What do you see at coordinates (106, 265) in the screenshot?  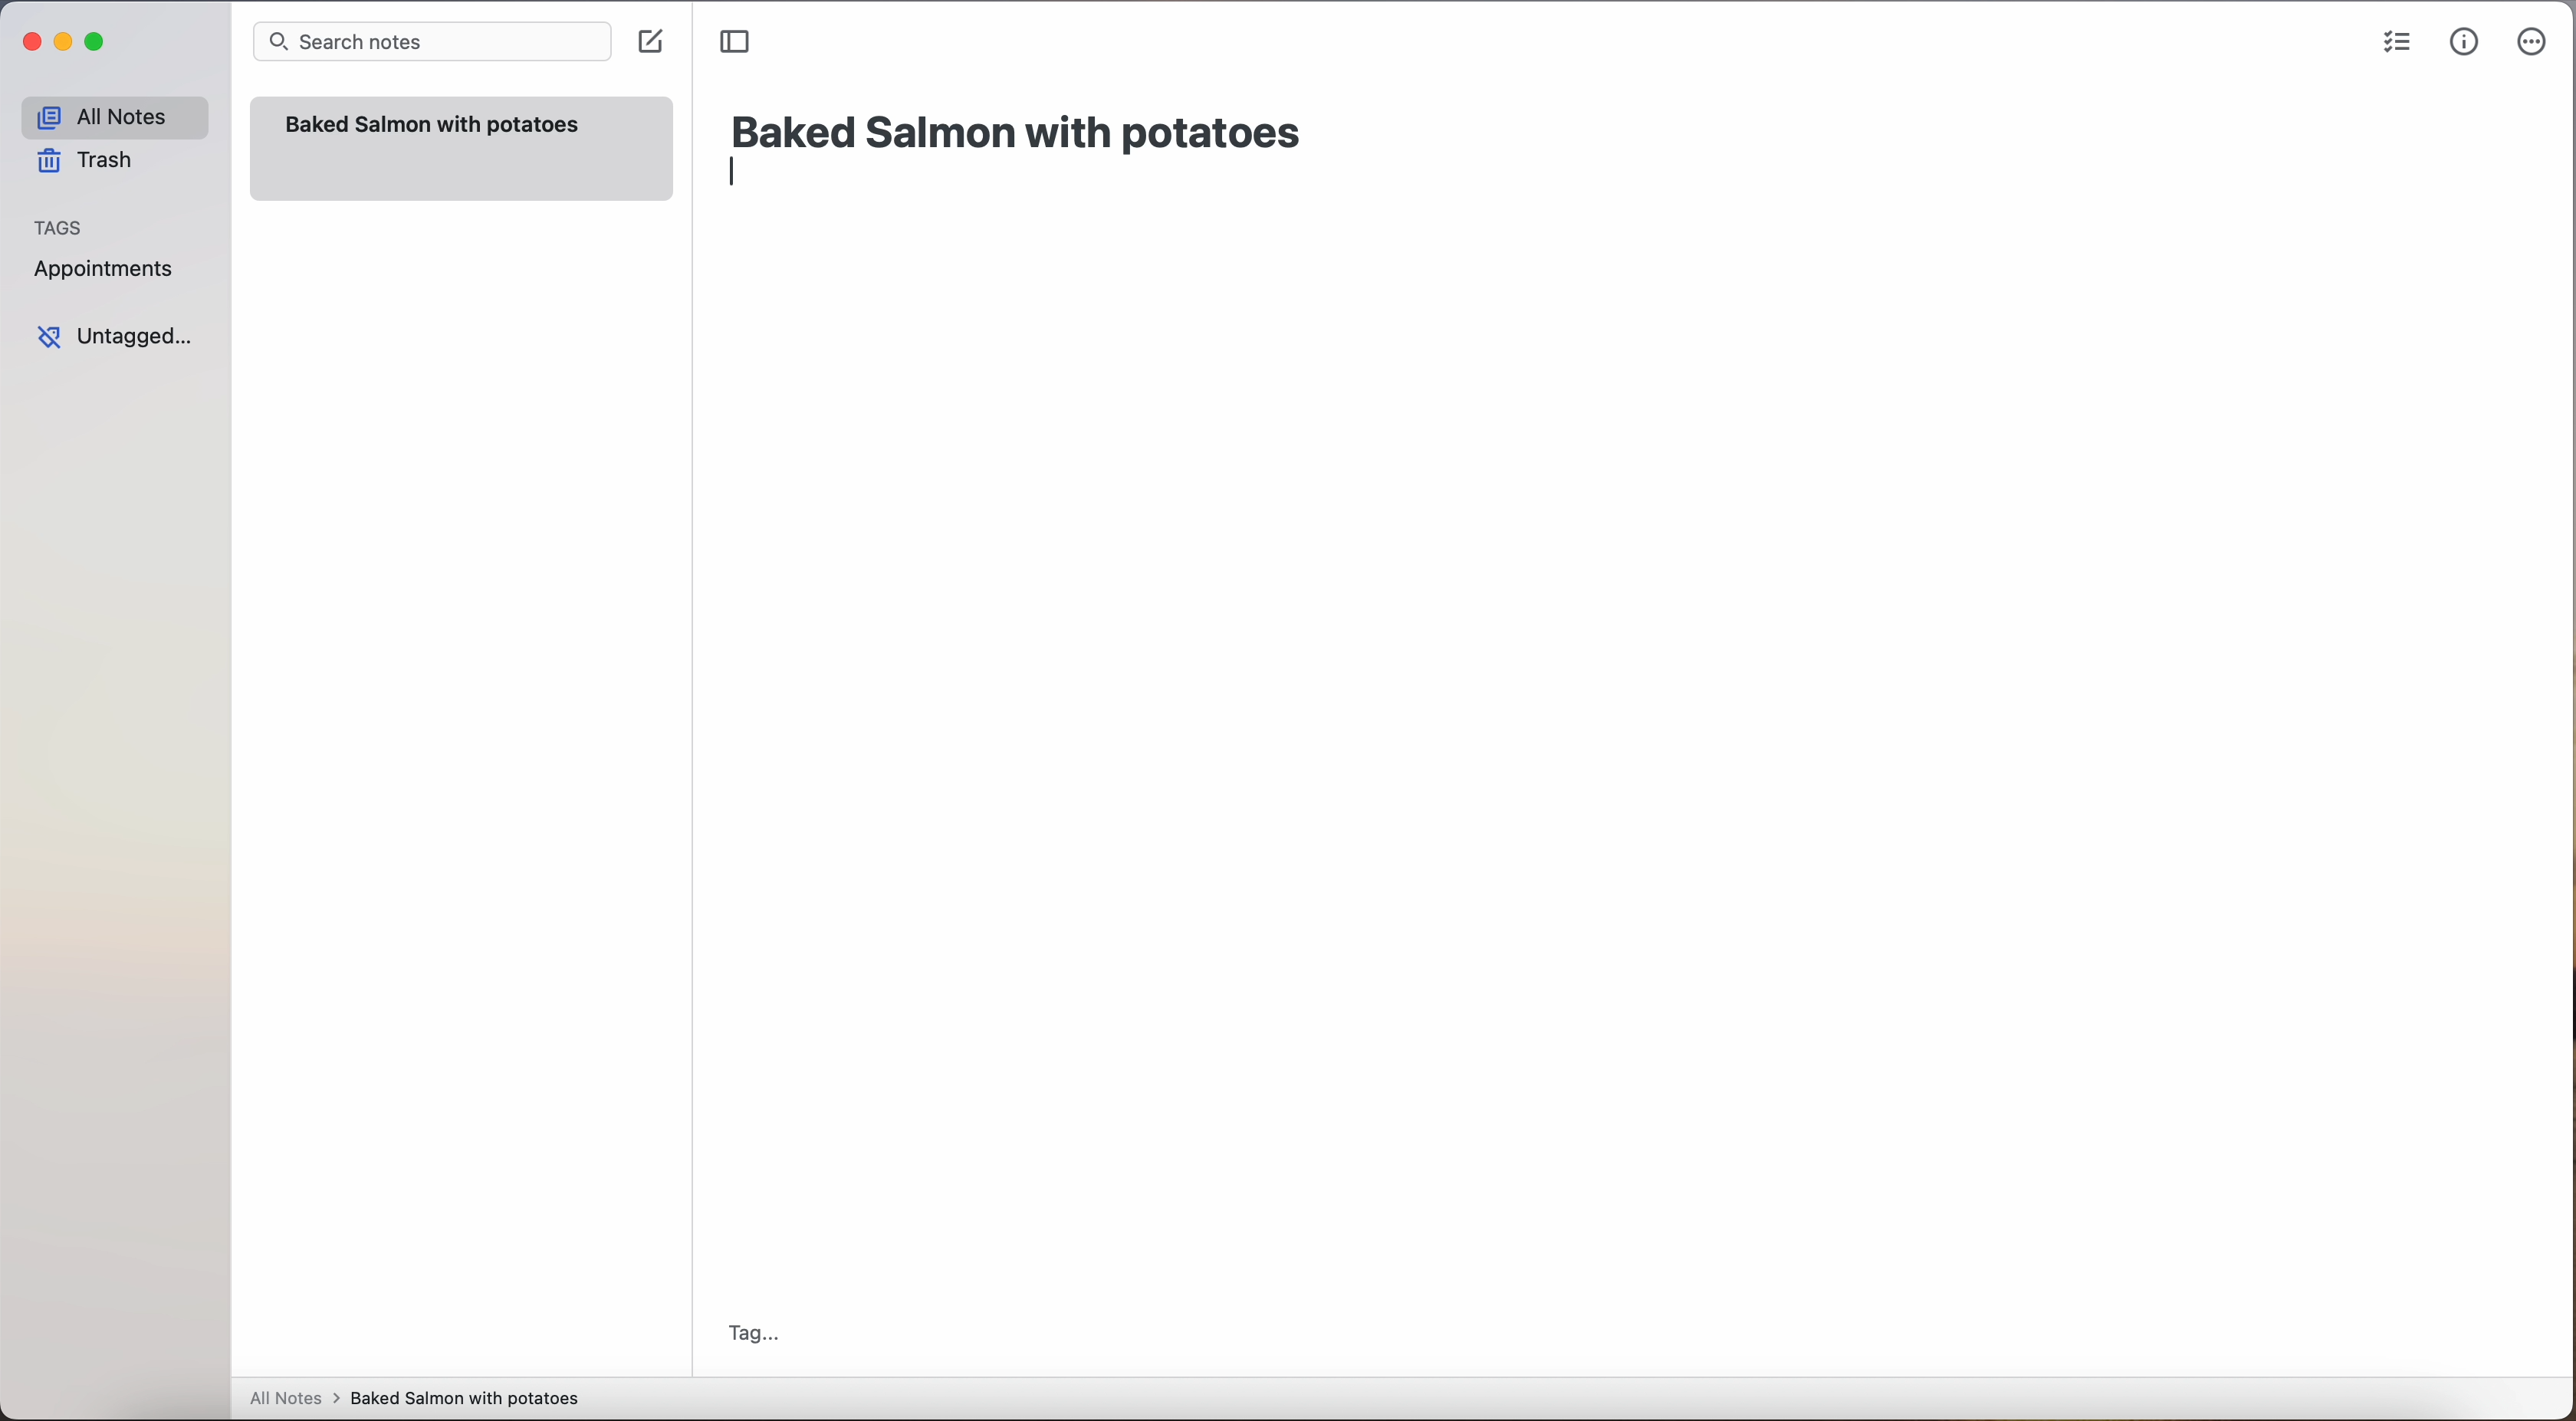 I see `appointments tag` at bounding box center [106, 265].